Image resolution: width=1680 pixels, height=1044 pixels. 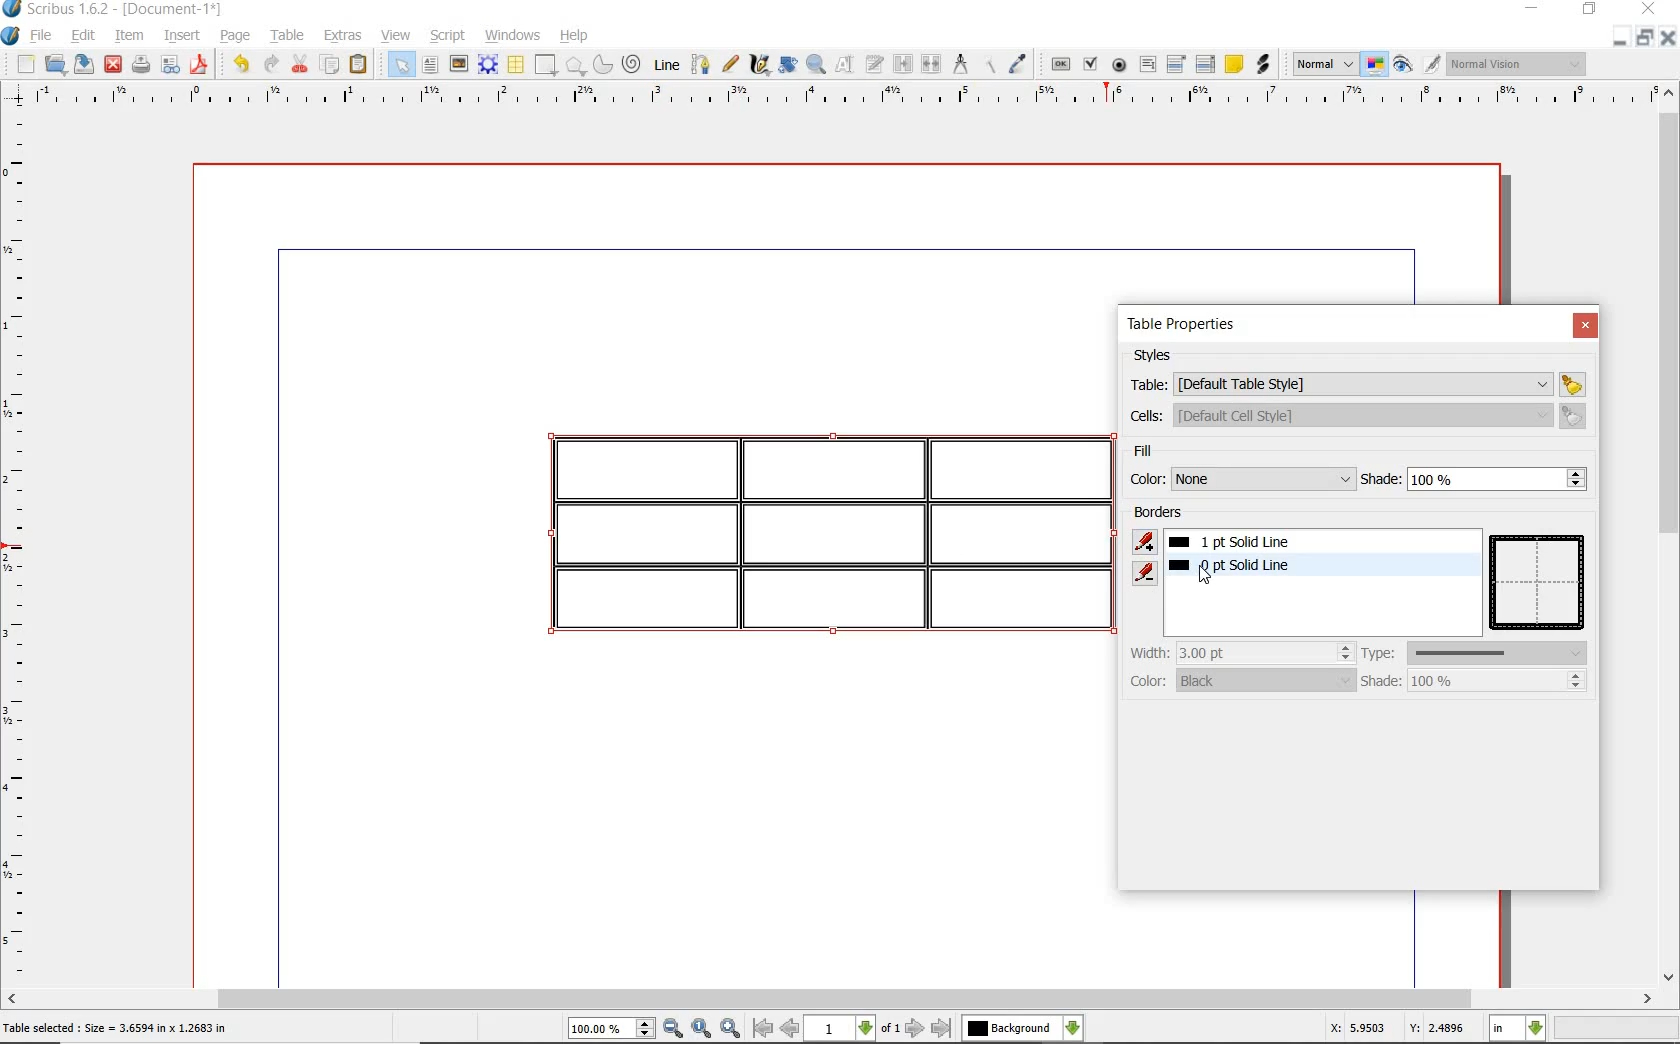 What do you see at coordinates (544, 66) in the screenshot?
I see `shape` at bounding box center [544, 66].